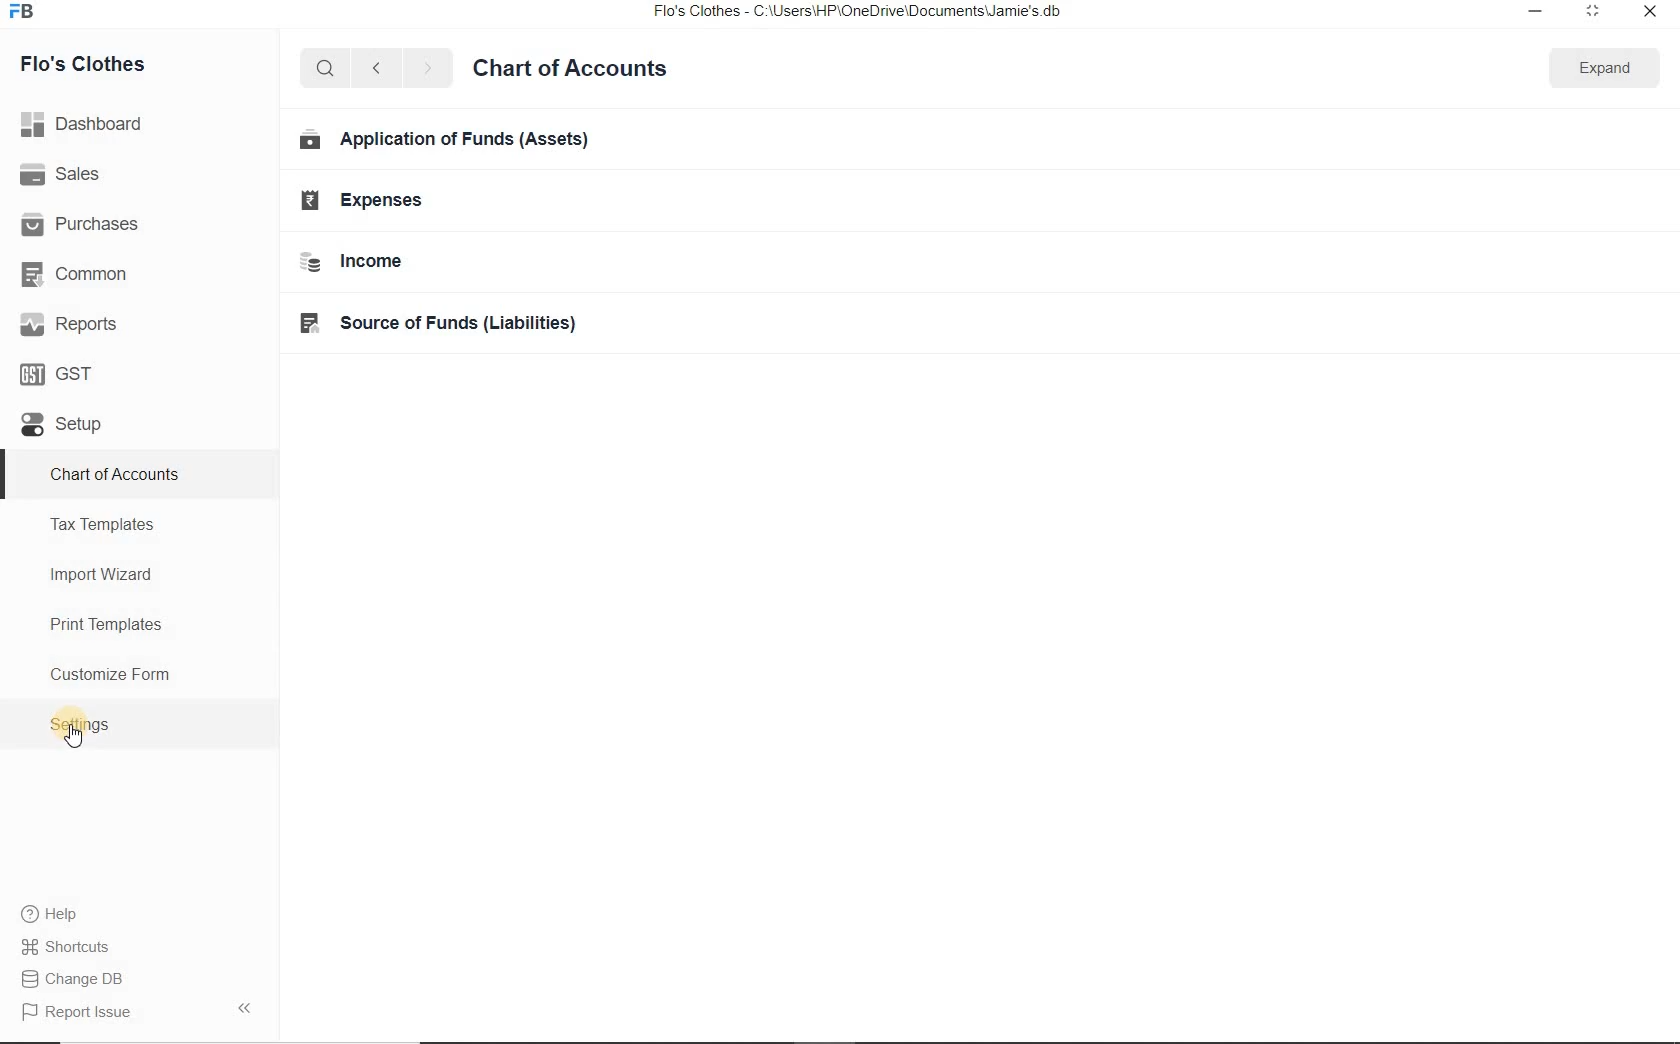  What do you see at coordinates (66, 422) in the screenshot?
I see `Setup` at bounding box center [66, 422].